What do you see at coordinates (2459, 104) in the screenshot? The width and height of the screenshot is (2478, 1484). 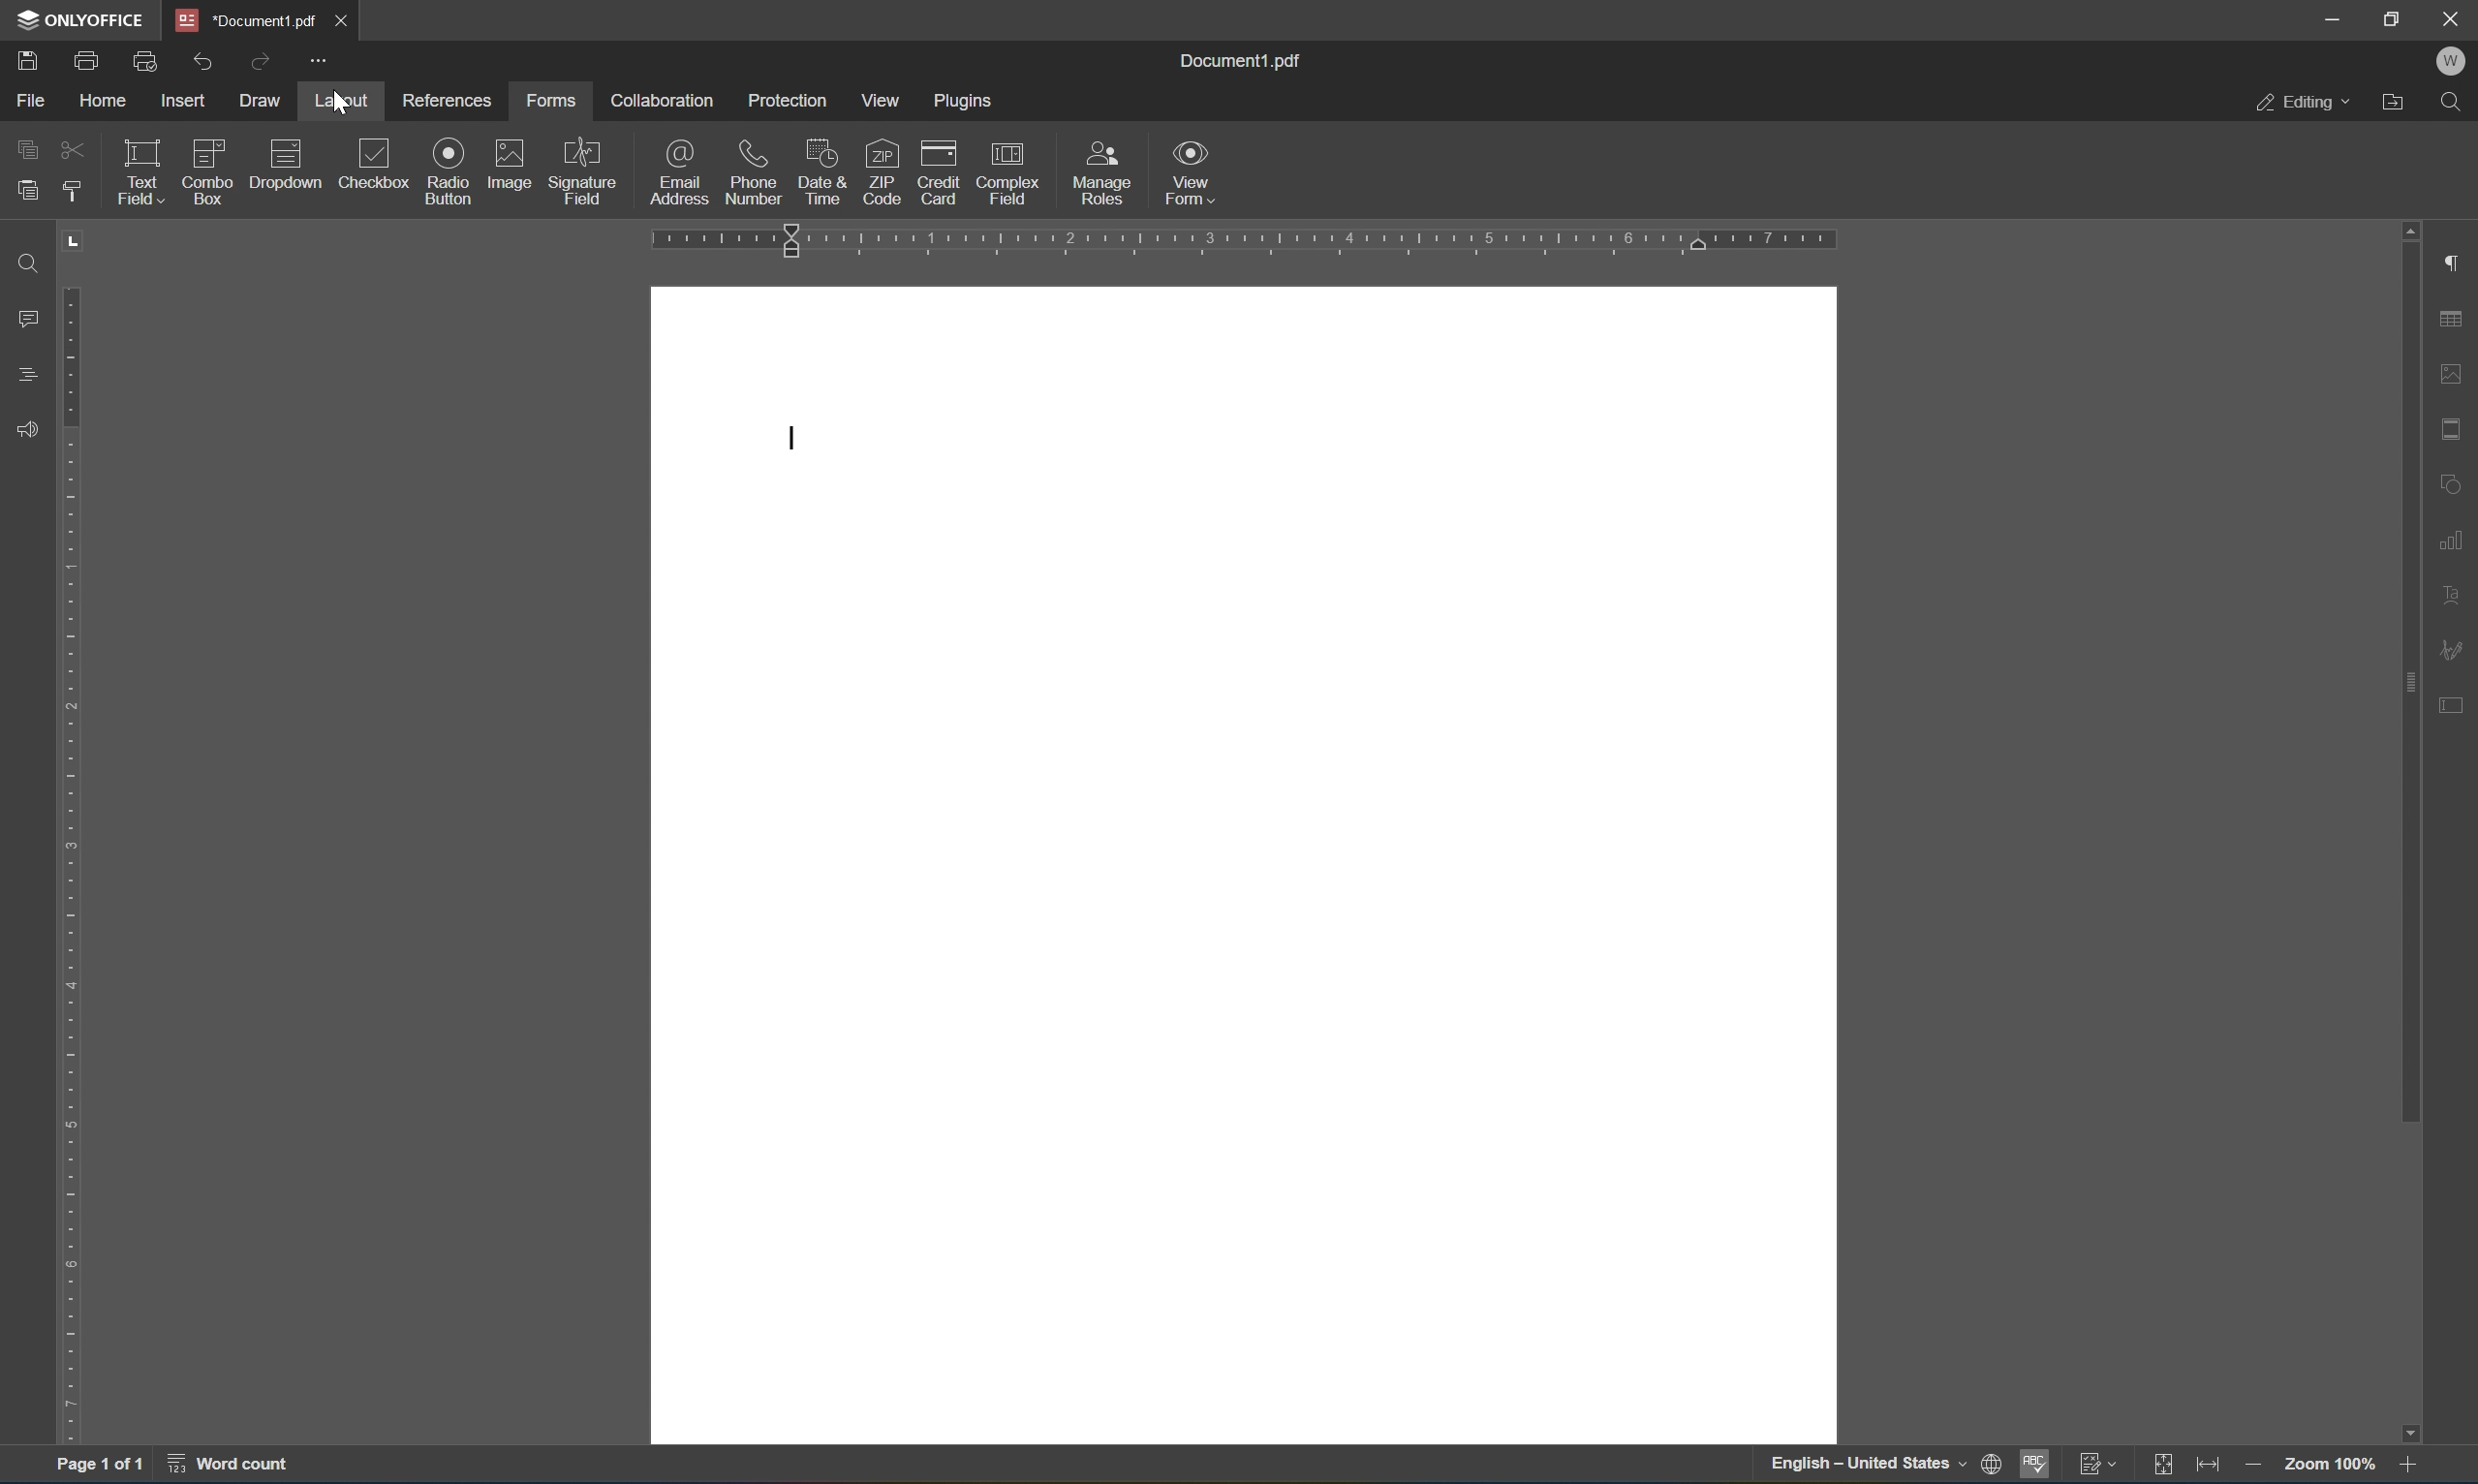 I see `Find` at bounding box center [2459, 104].